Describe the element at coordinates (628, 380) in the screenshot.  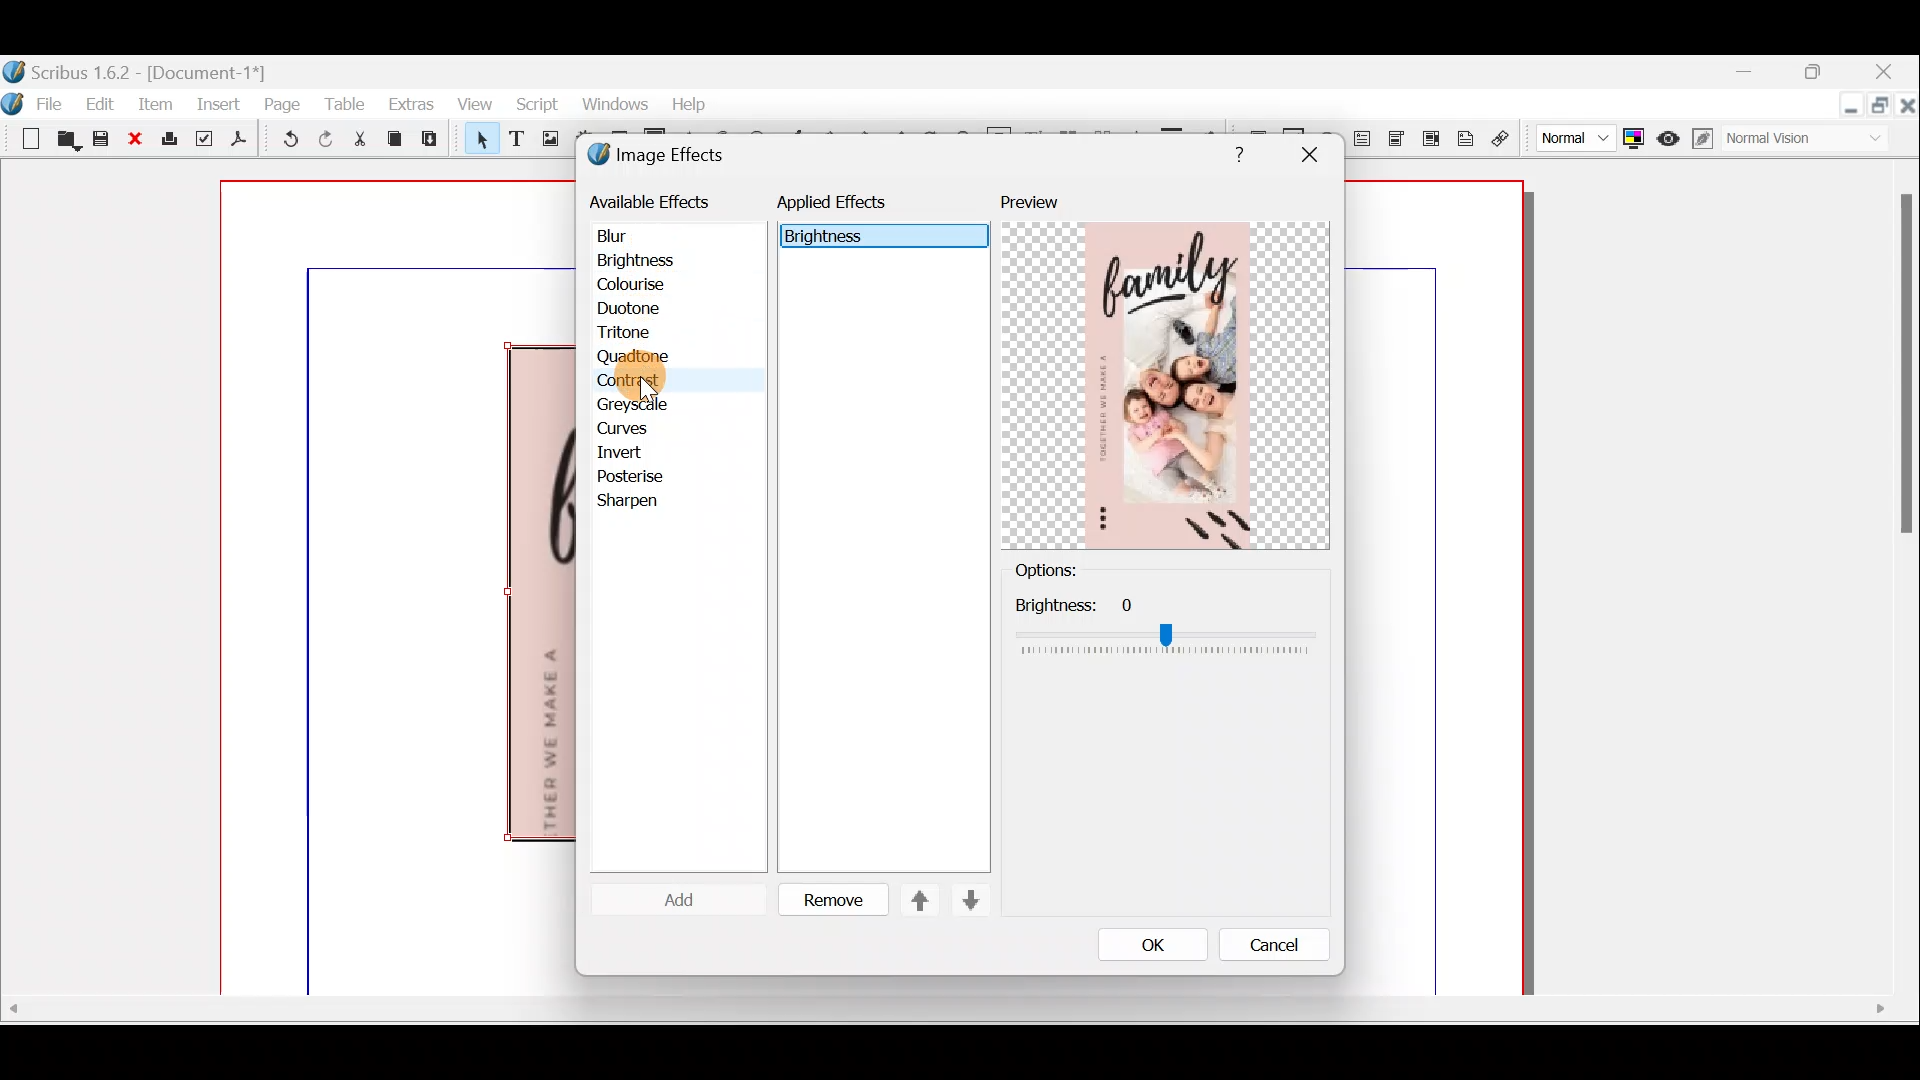
I see `Contrast` at that location.